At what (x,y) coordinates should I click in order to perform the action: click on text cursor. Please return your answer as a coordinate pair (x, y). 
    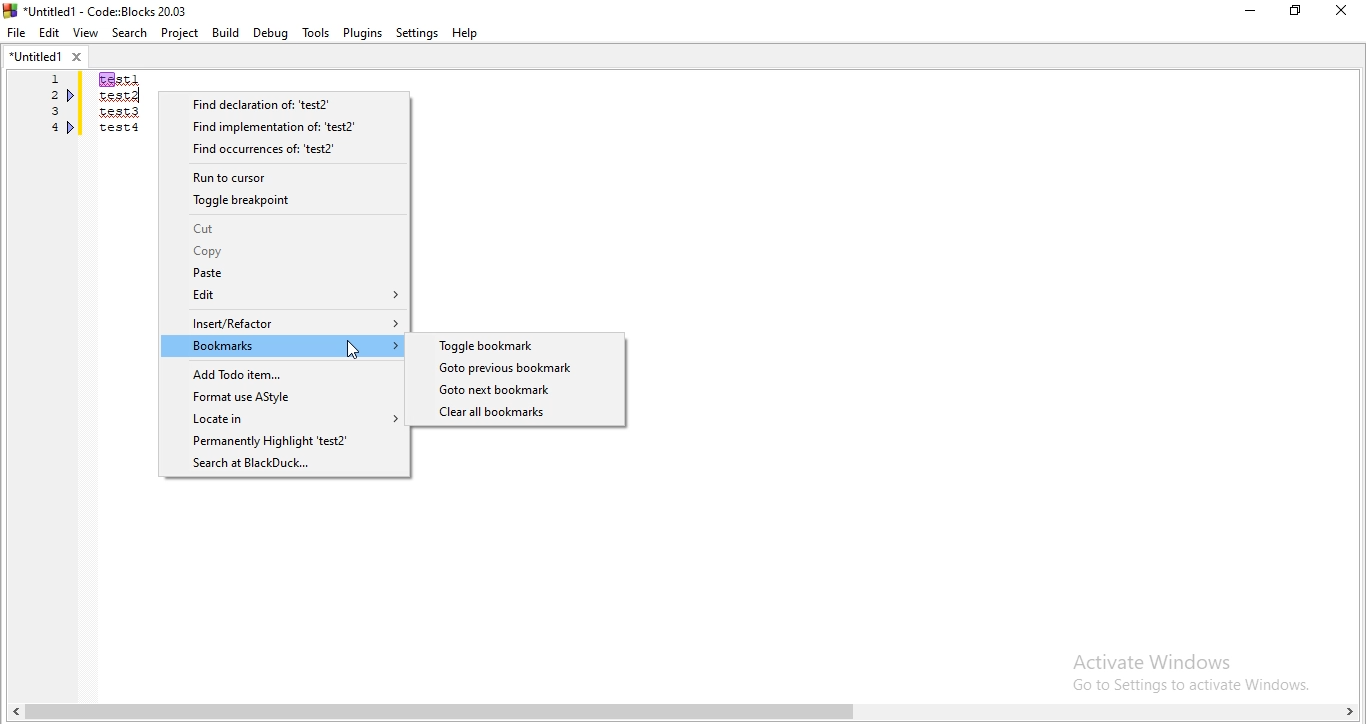
    Looking at the image, I should click on (143, 95).